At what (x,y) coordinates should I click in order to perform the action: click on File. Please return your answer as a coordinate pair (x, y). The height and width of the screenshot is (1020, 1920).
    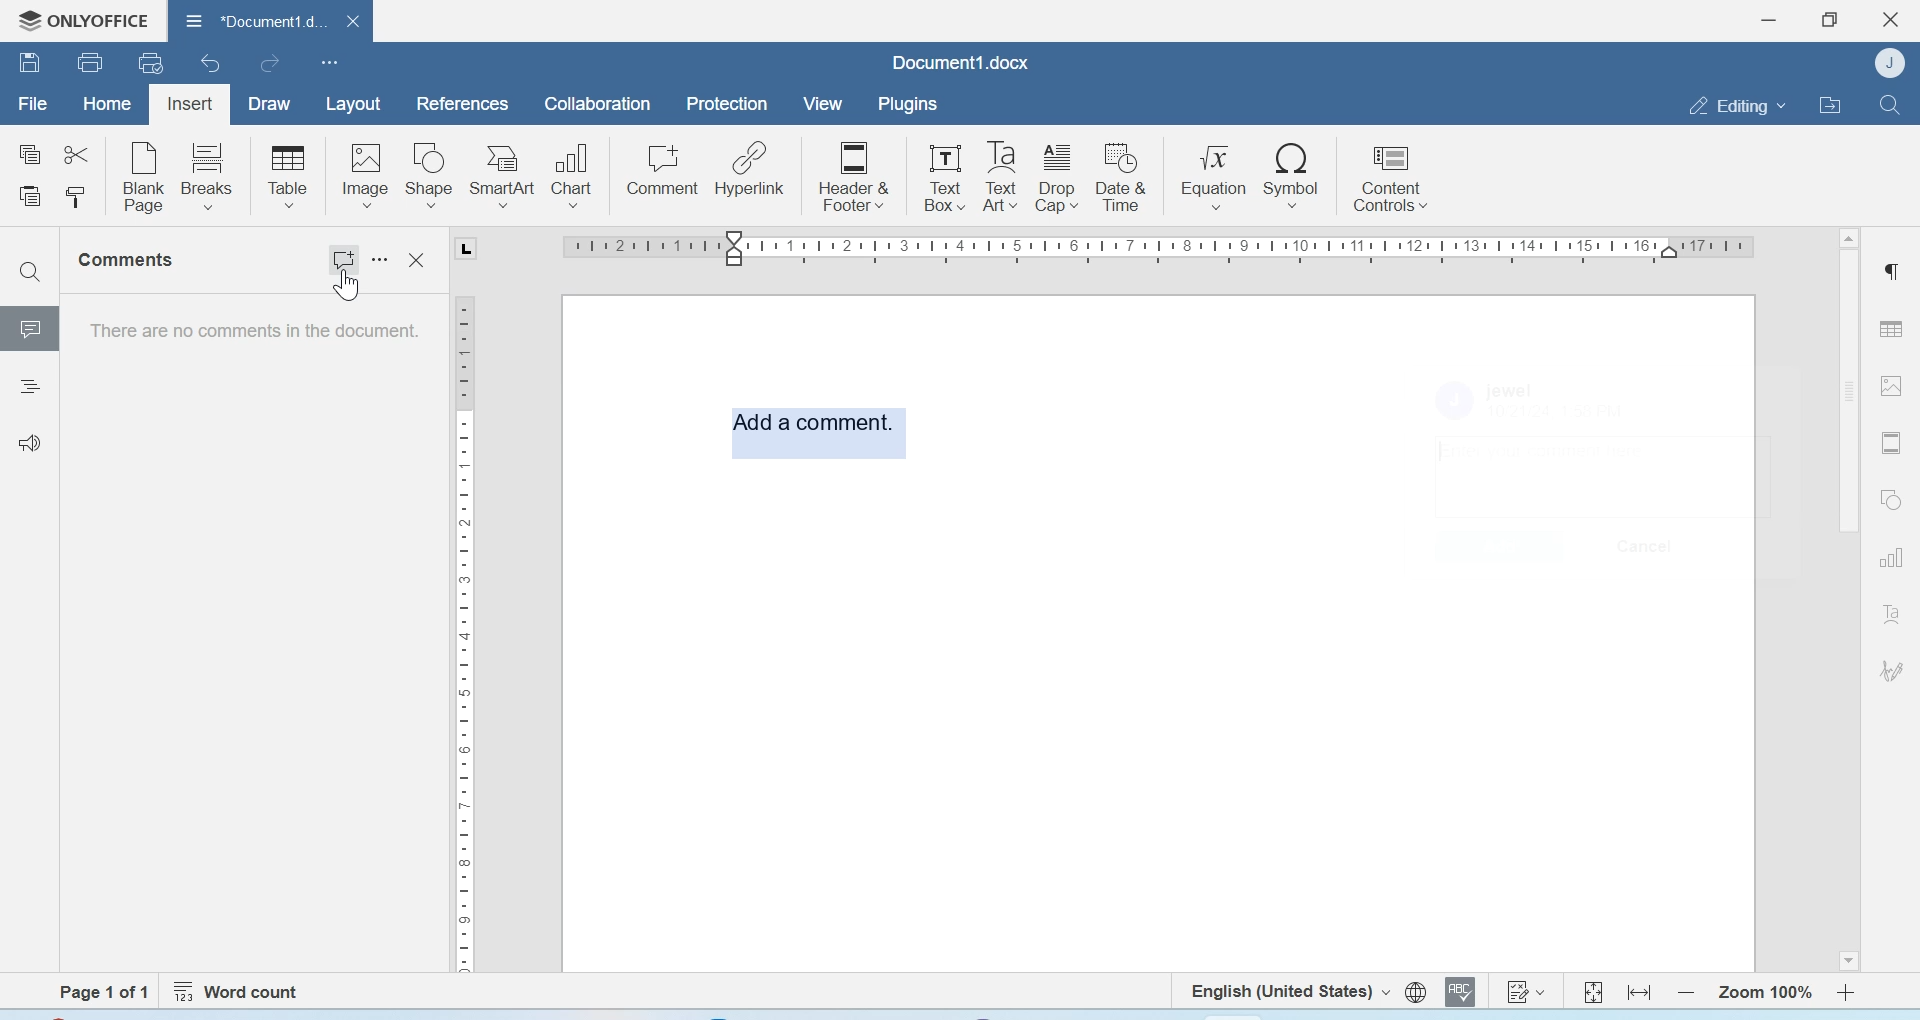
    Looking at the image, I should click on (32, 104).